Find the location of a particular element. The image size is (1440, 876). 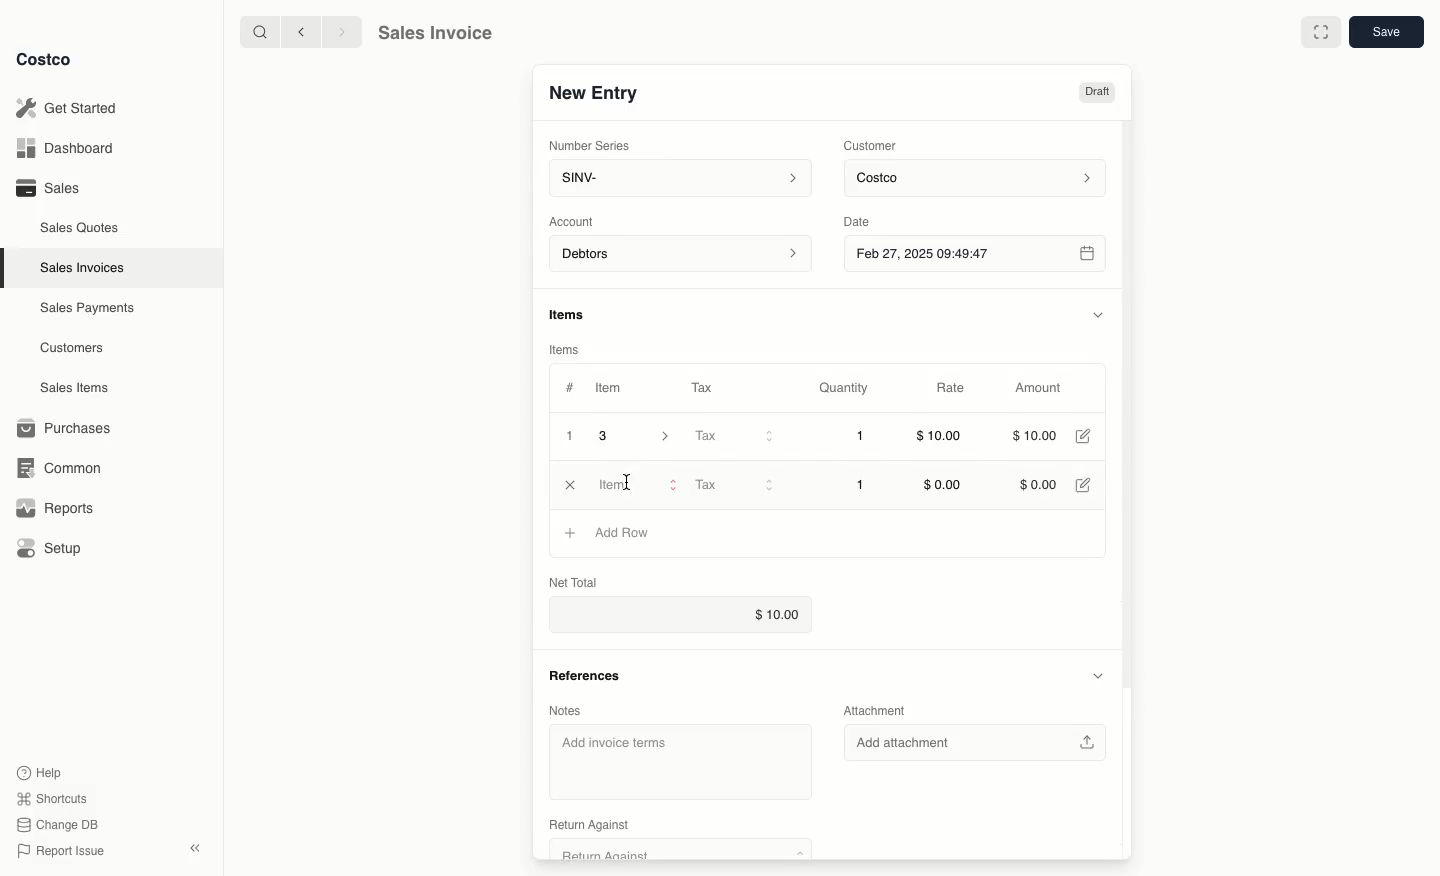

Notes is located at coordinates (573, 710).